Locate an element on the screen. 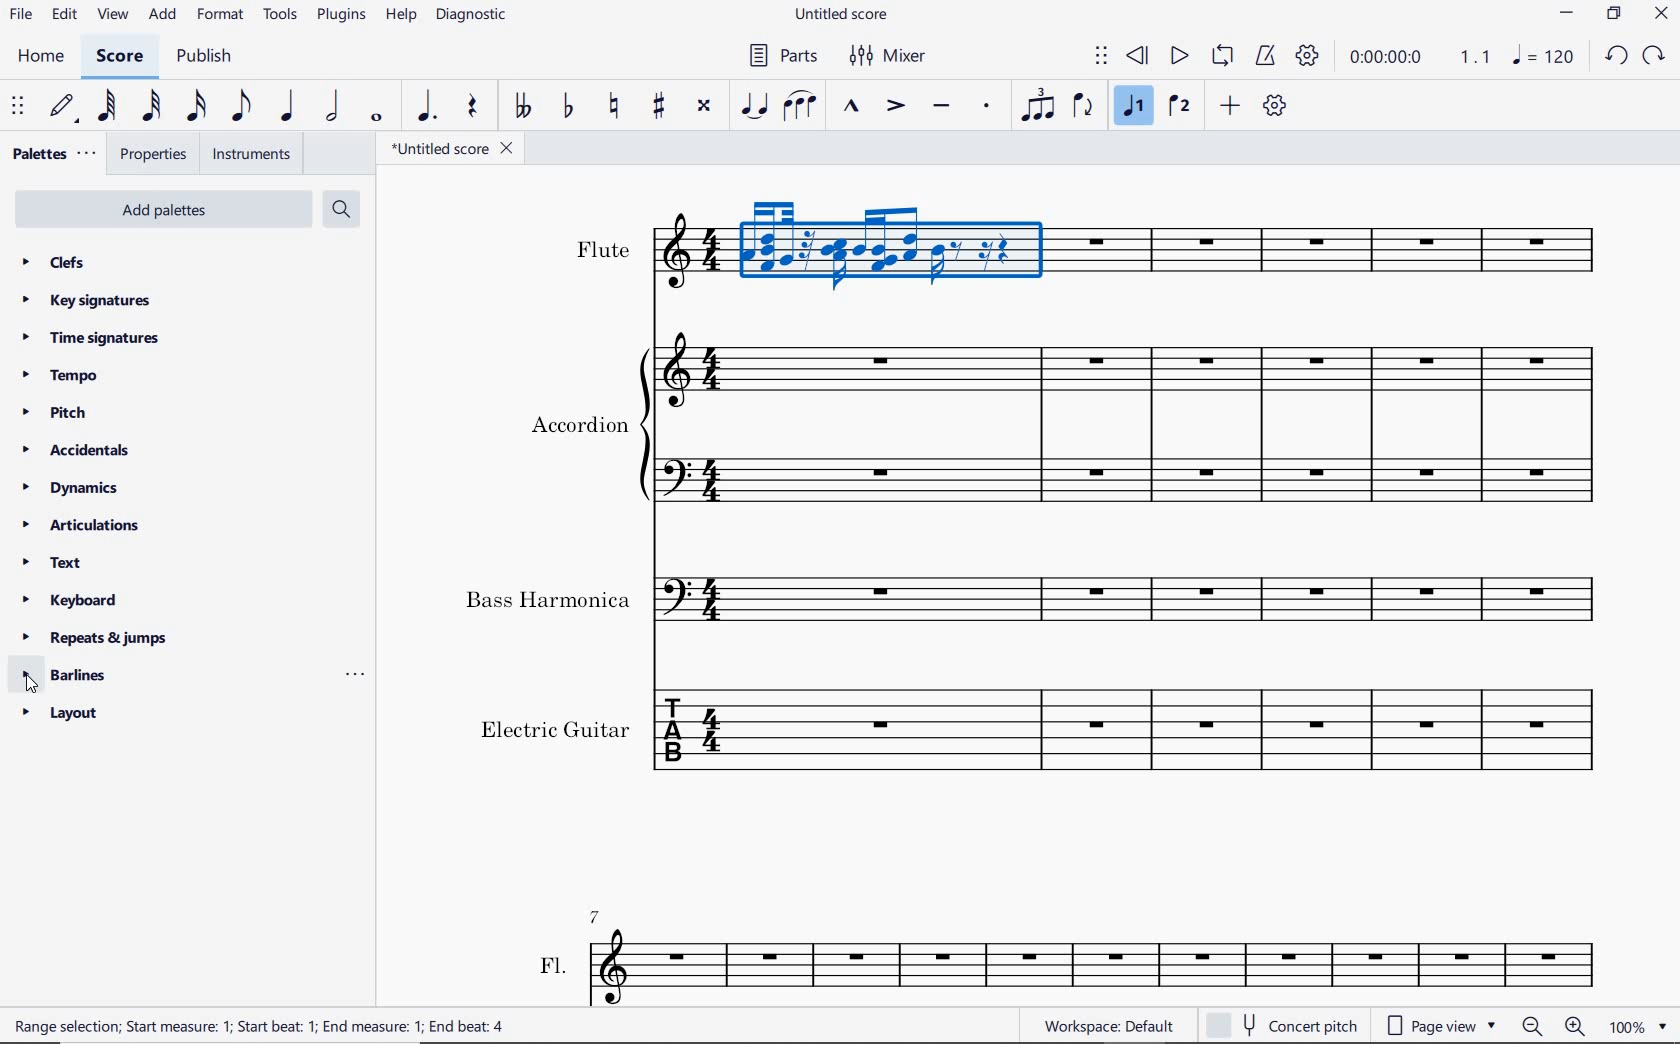 The height and width of the screenshot is (1044, 1680). augmentation dot is located at coordinates (423, 107).